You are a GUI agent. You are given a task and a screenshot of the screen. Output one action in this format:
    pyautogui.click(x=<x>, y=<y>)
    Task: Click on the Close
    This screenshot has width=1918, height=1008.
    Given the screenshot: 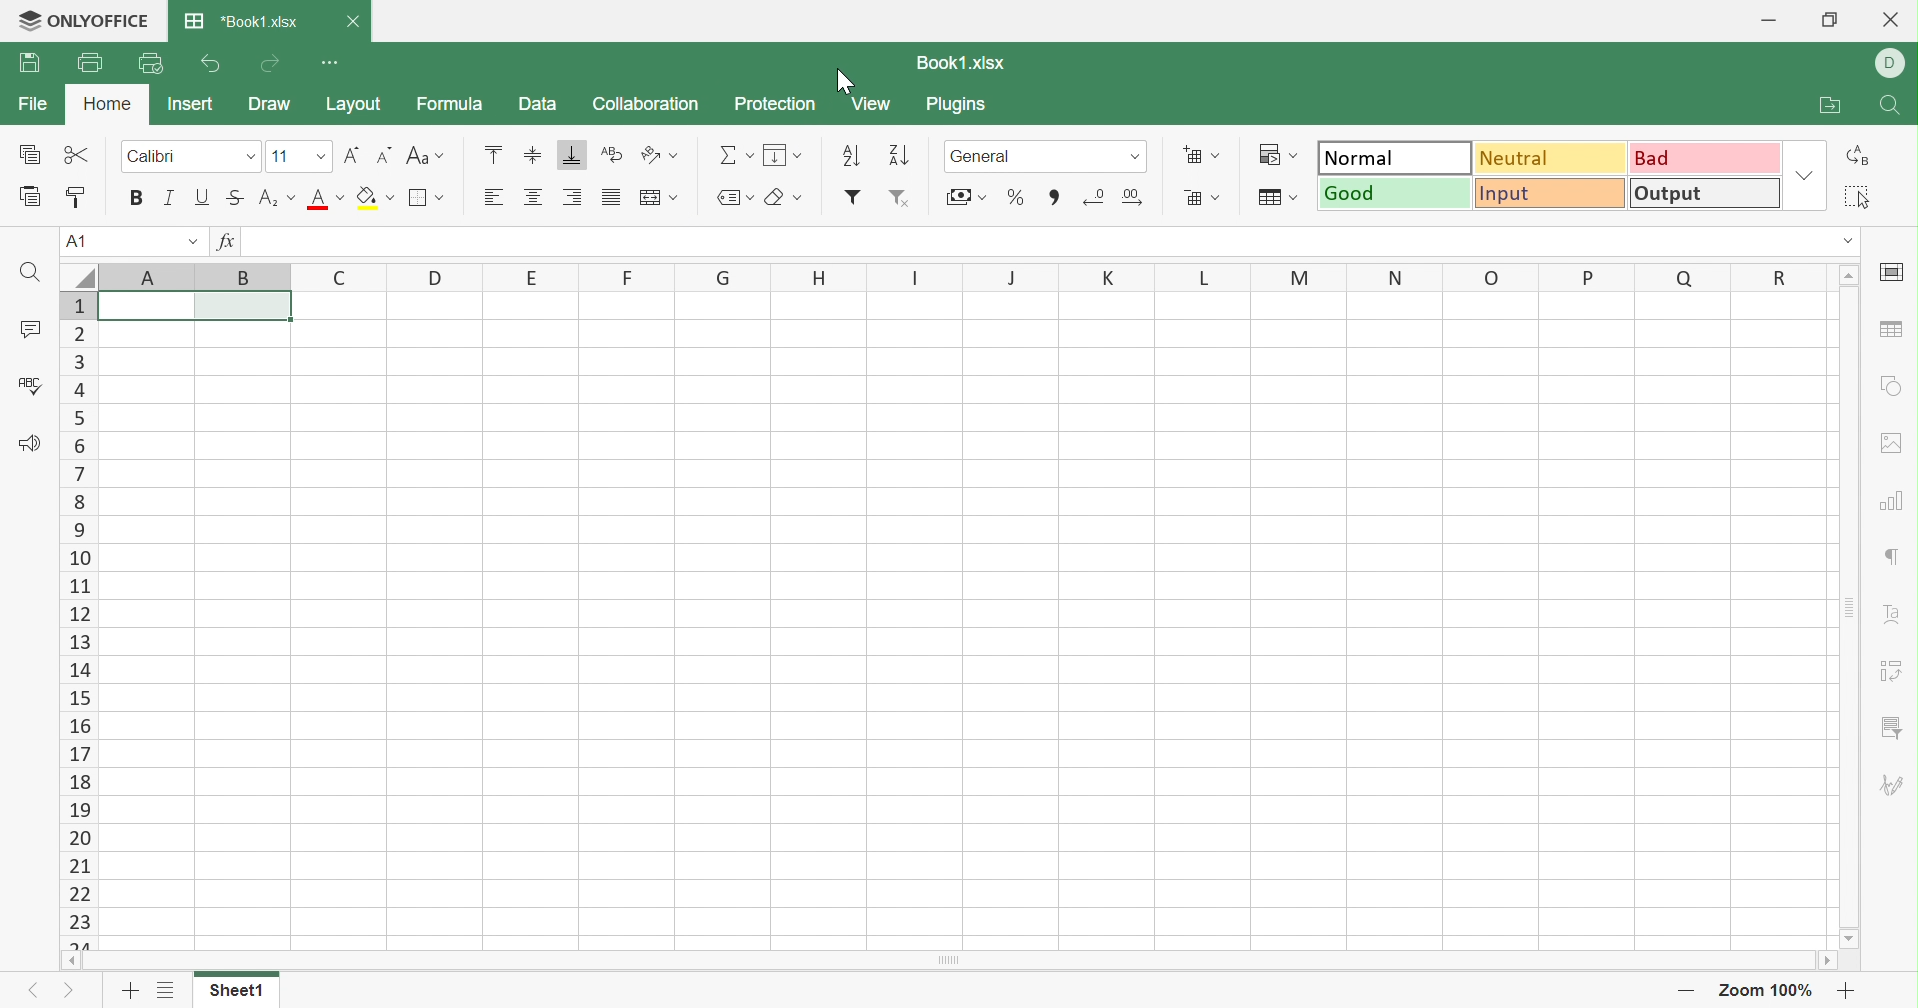 What is the action you would take?
    pyautogui.click(x=1892, y=19)
    